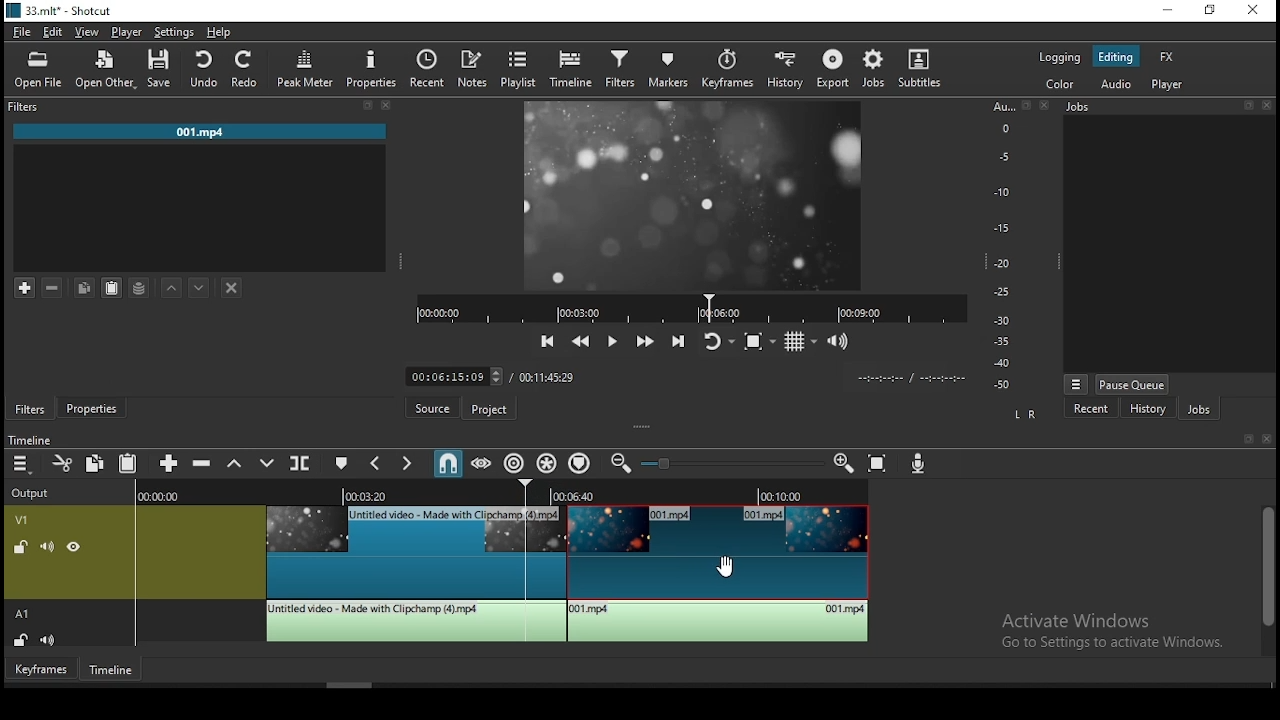  Describe the element at coordinates (1209, 11) in the screenshot. I see `restore` at that location.